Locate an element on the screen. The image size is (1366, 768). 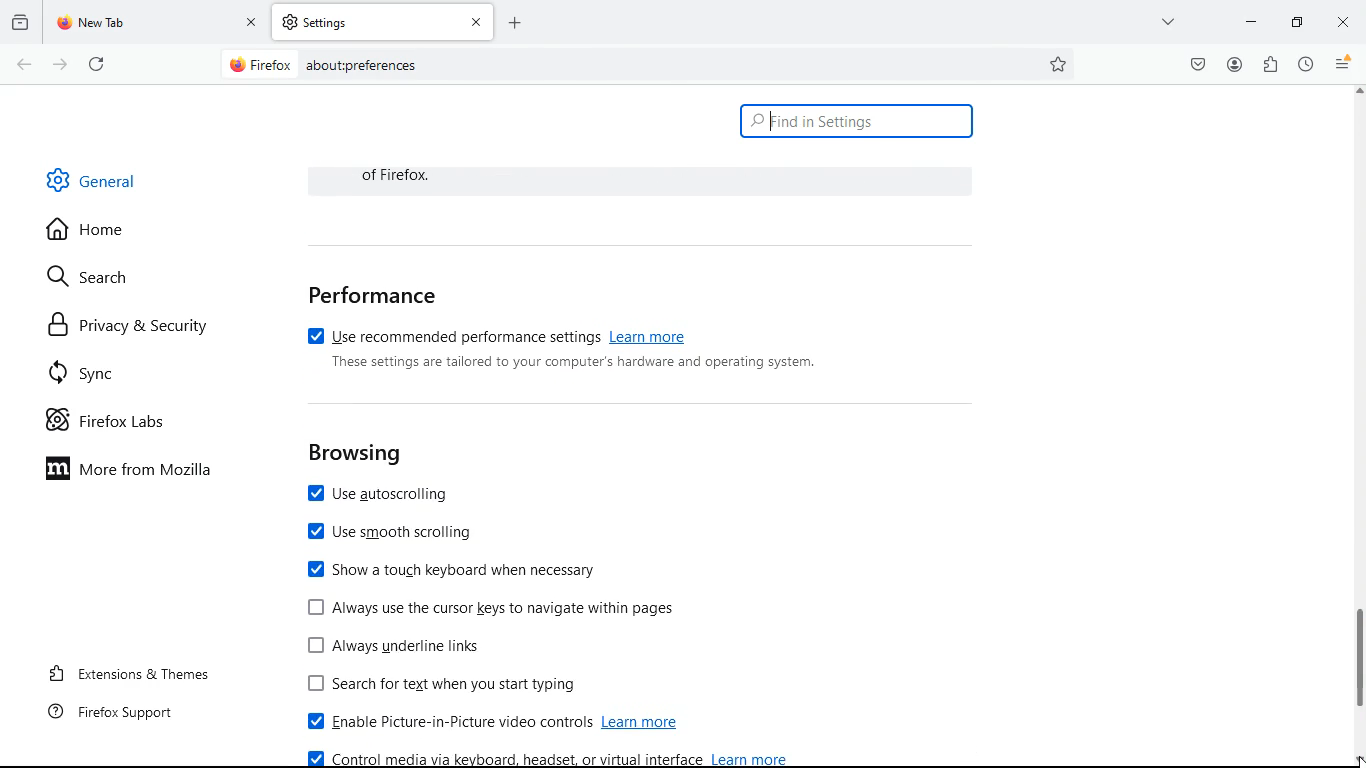
enable picture-in-picture video control learn more is located at coordinates (500, 723).